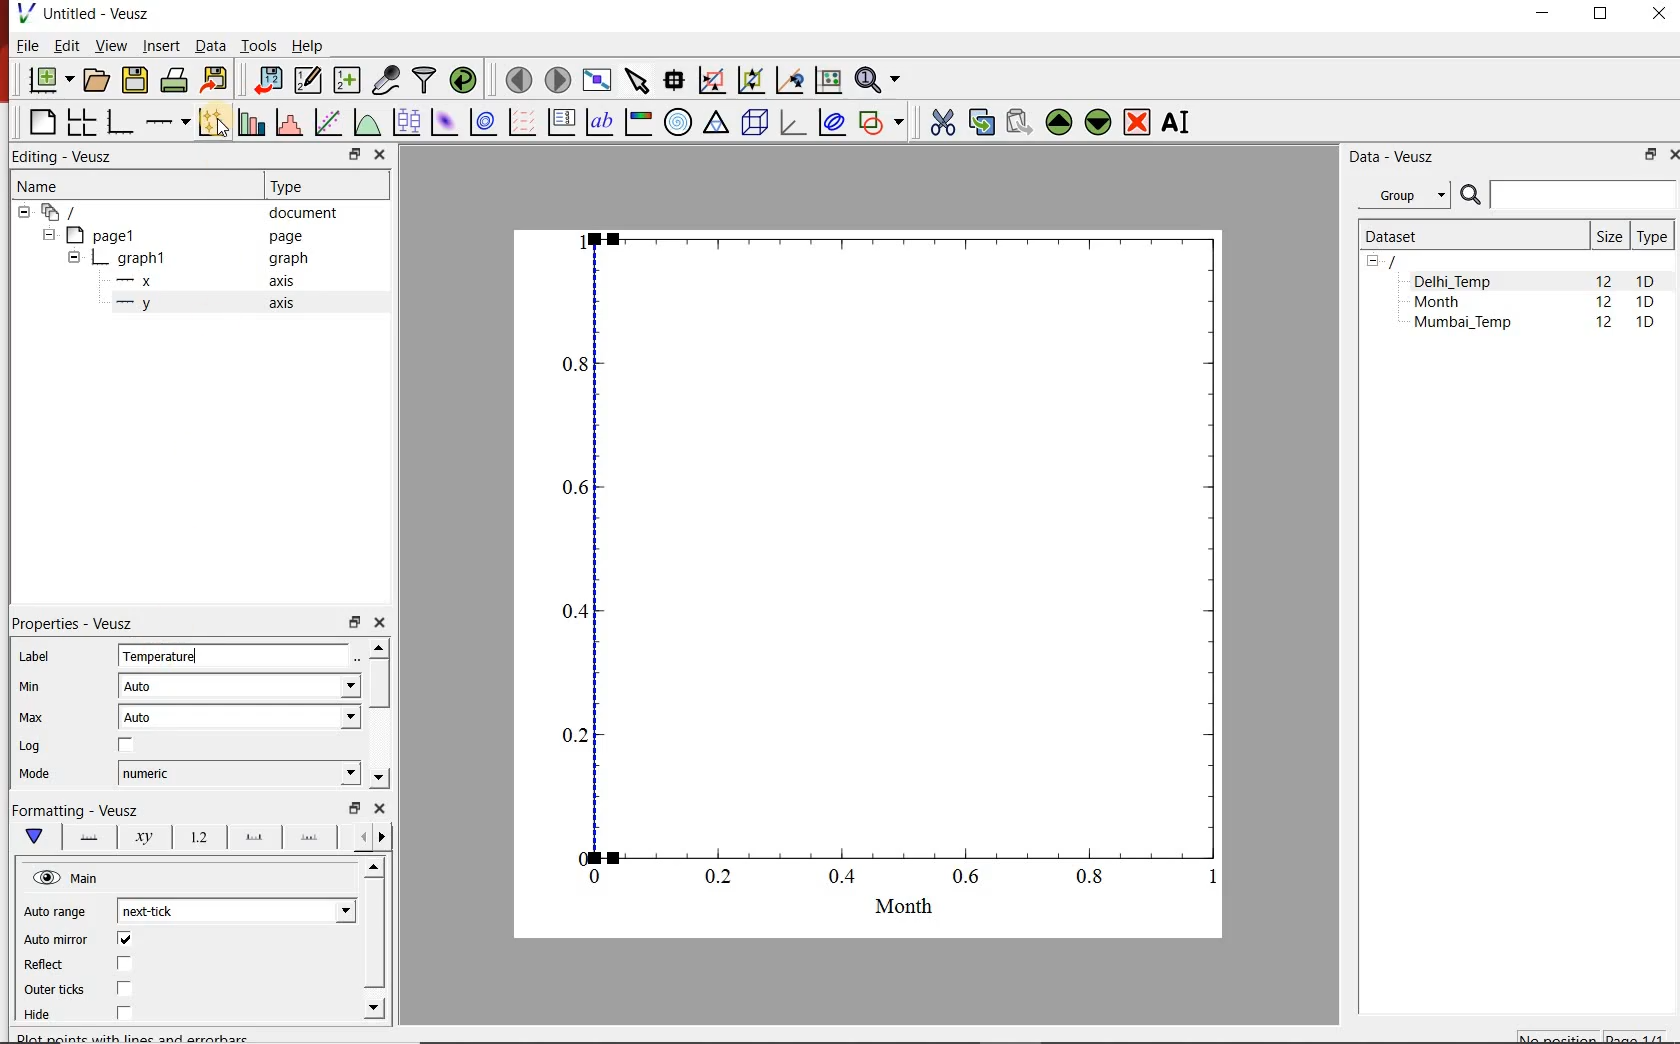 This screenshot has width=1680, height=1044. What do you see at coordinates (750, 81) in the screenshot?
I see `click to zoom out of graph axes` at bounding box center [750, 81].